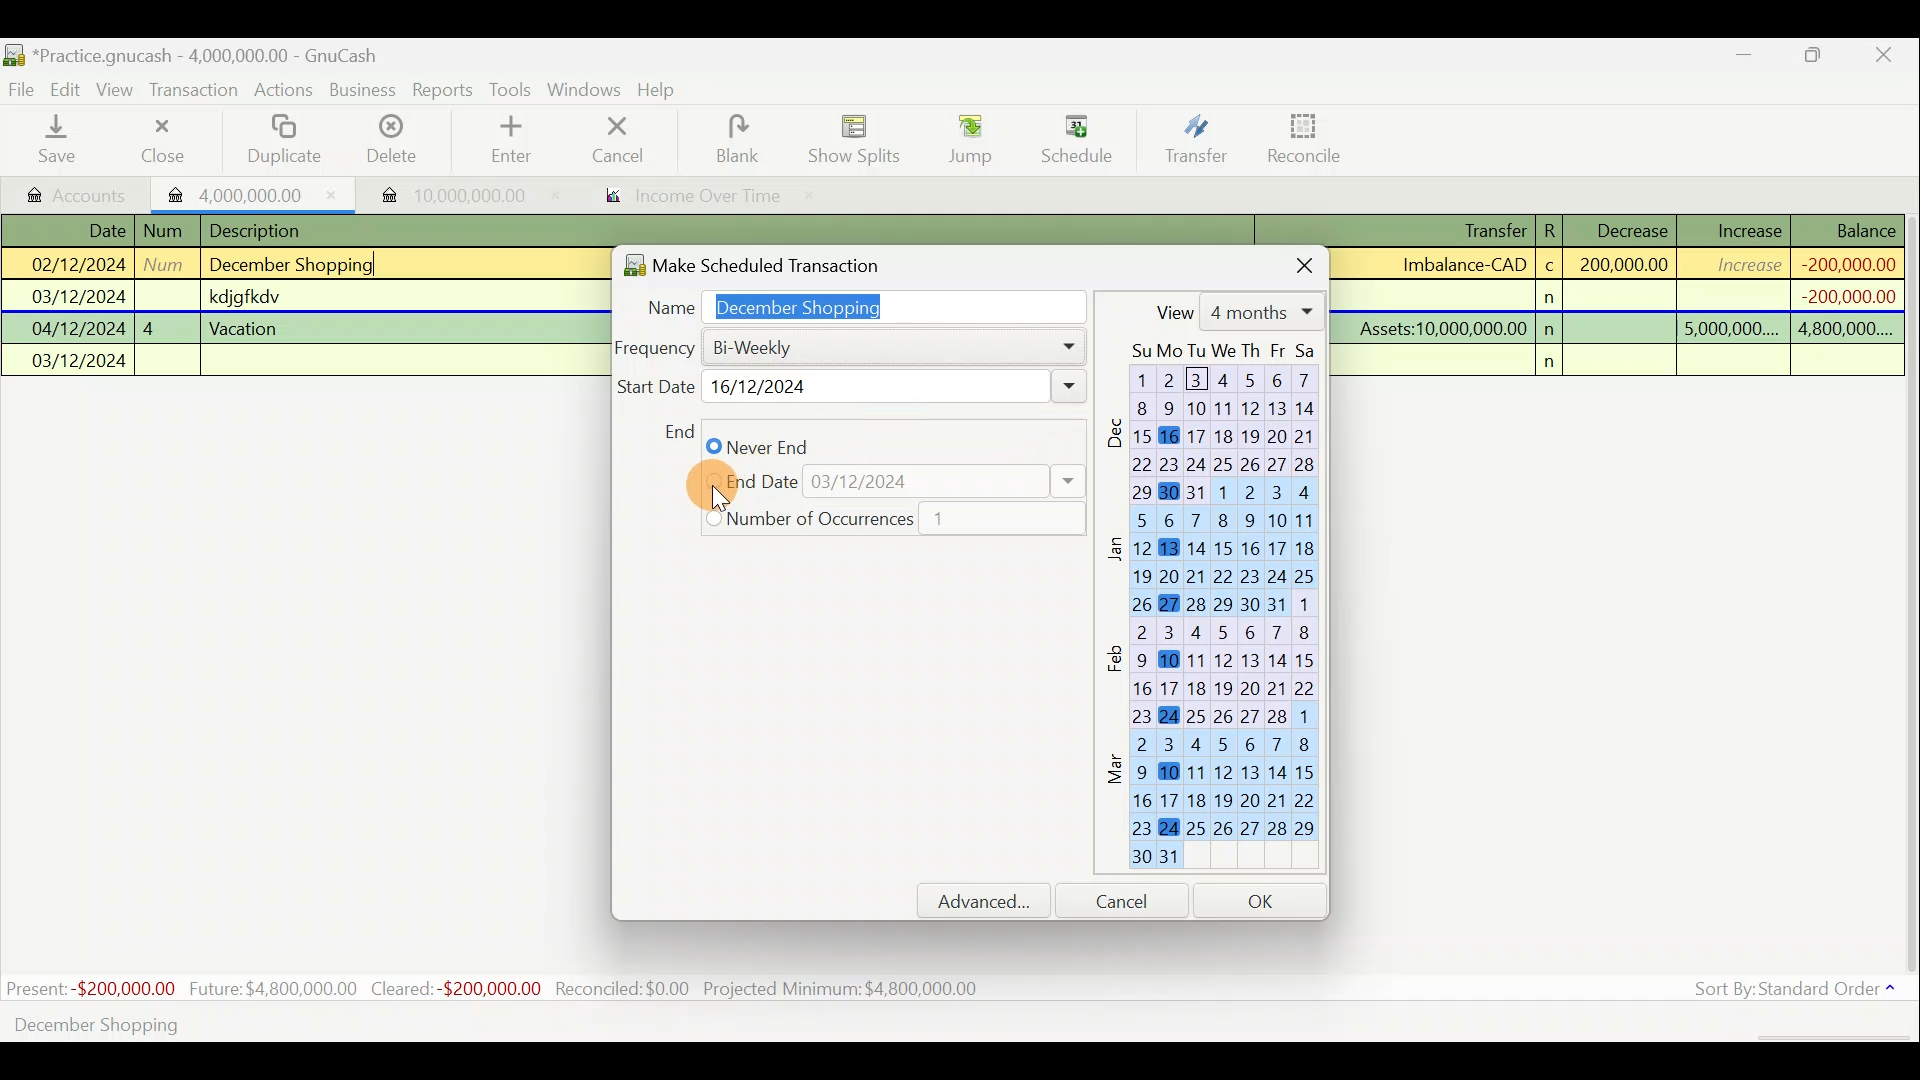 This screenshot has width=1920, height=1080. I want to click on Transfer, so click(1196, 138).